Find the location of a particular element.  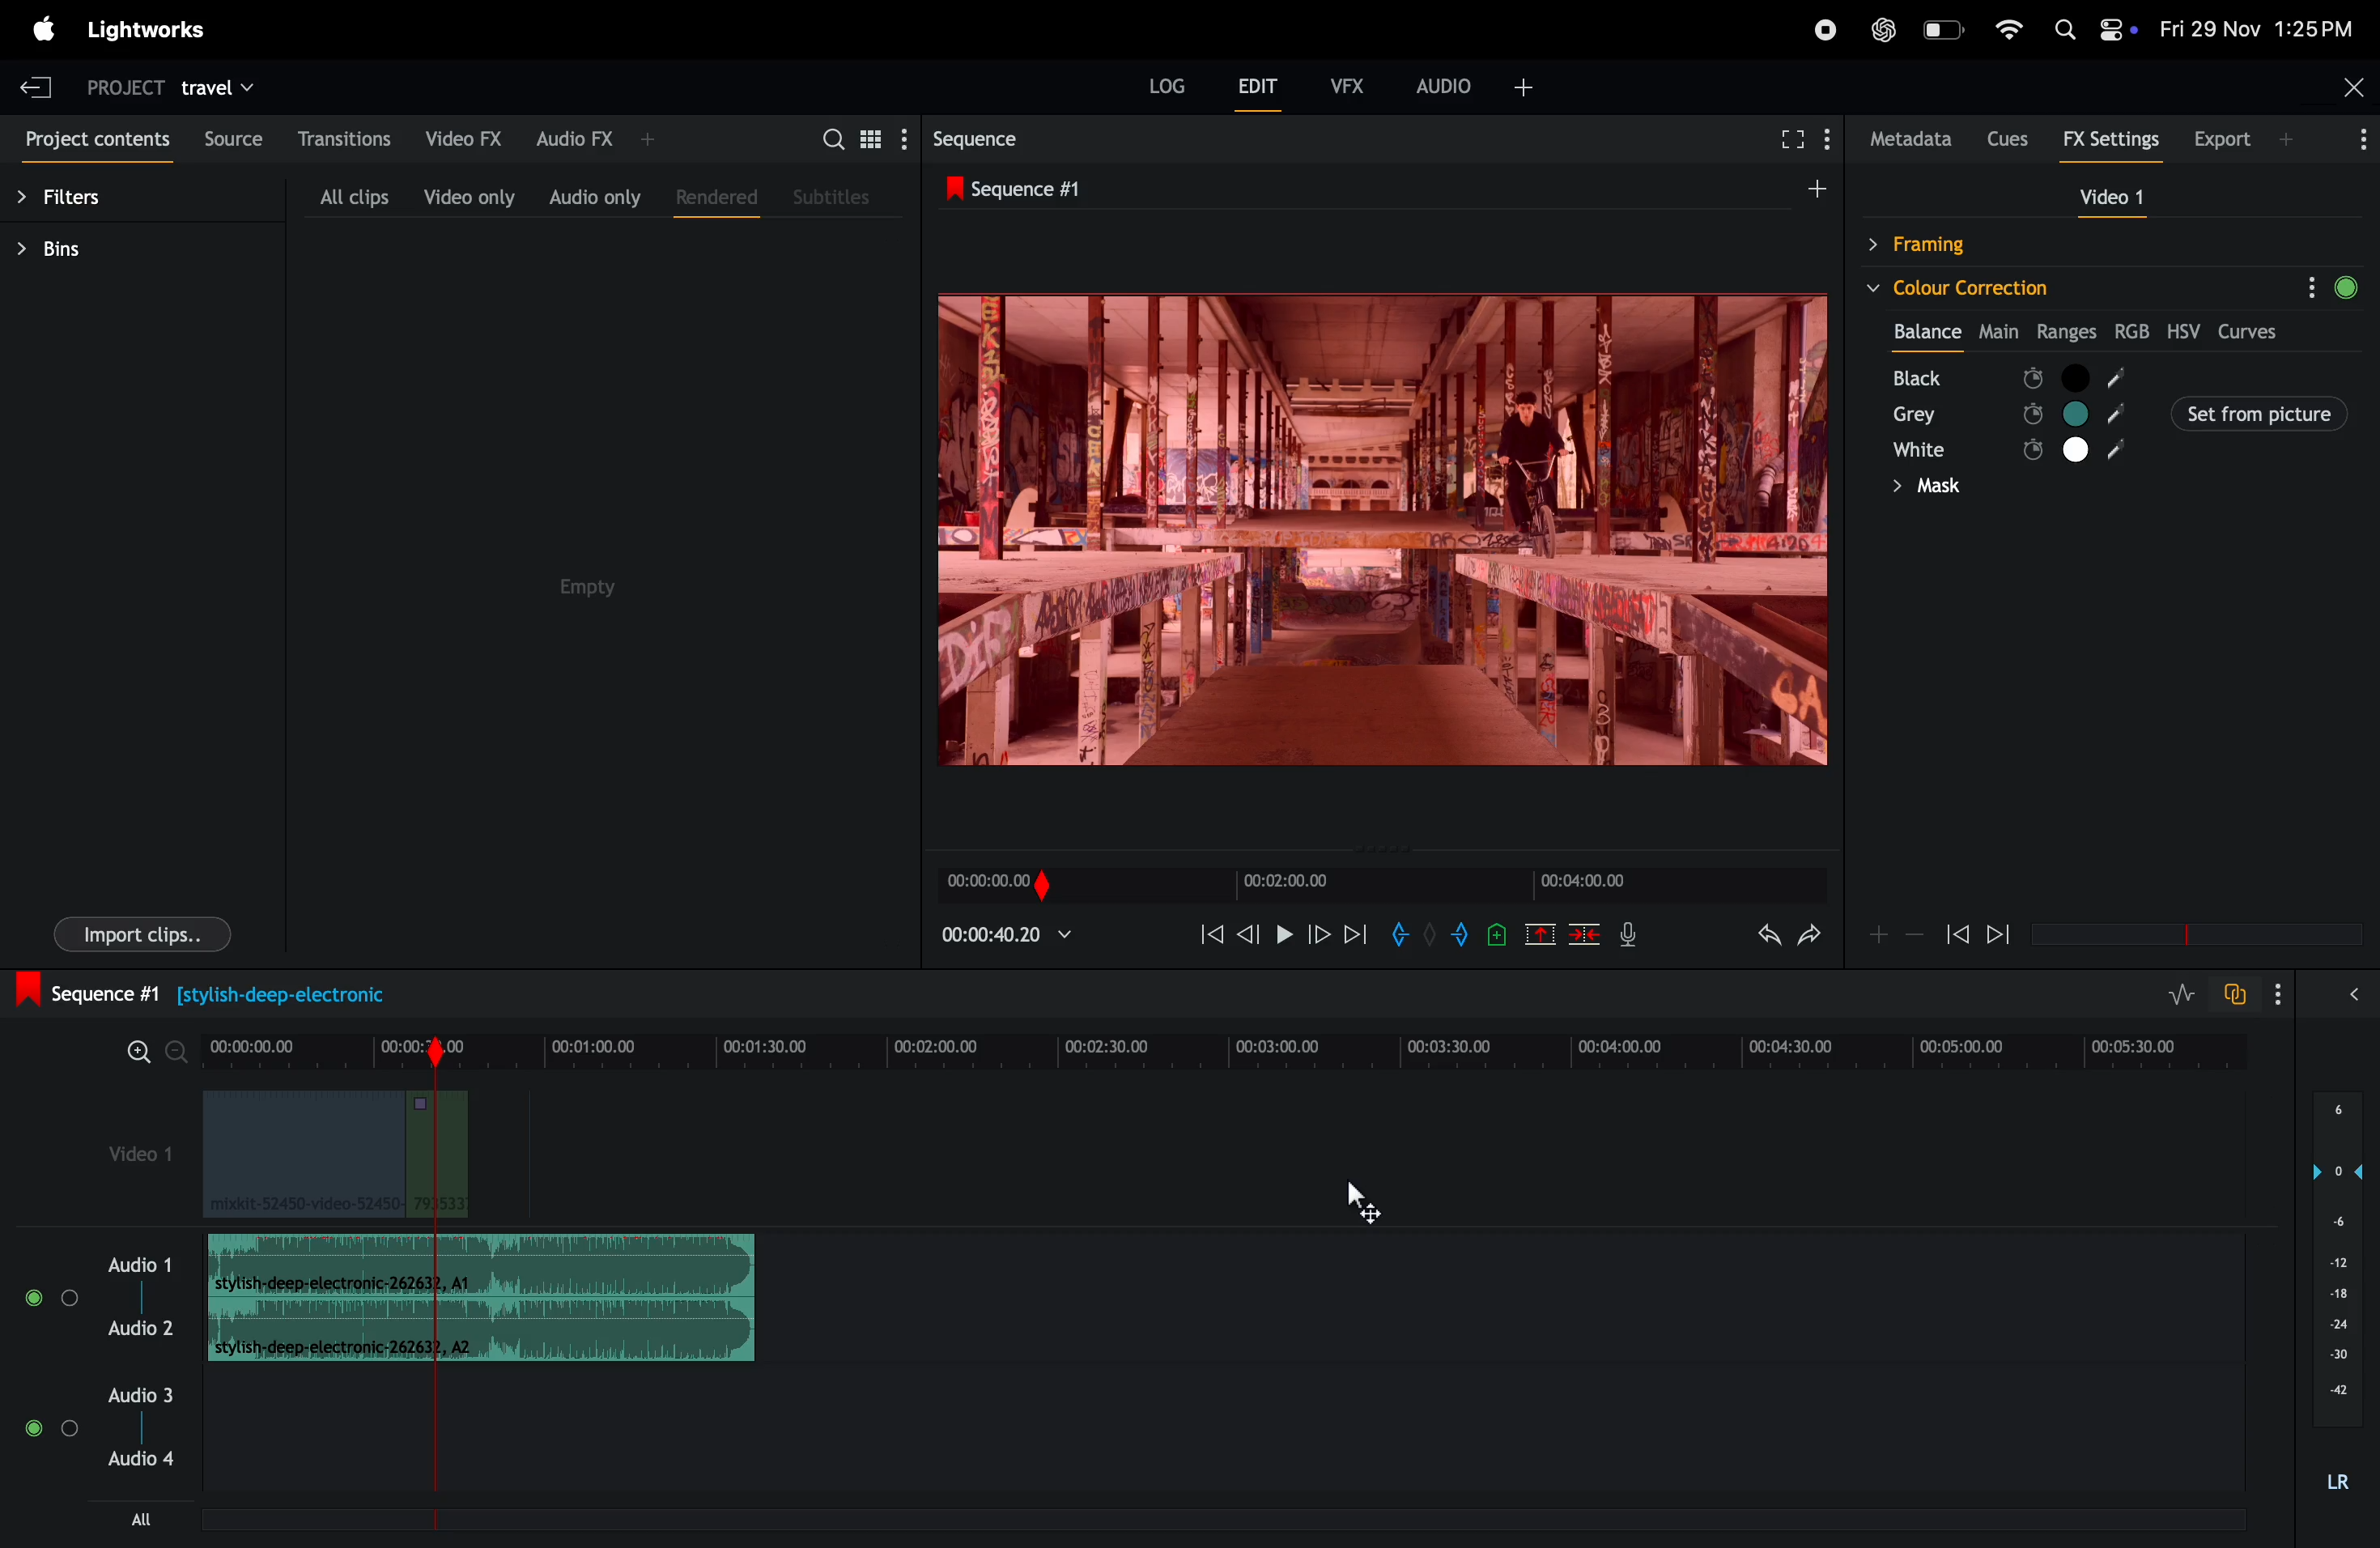

Audio 2 is located at coordinates (140, 1327).